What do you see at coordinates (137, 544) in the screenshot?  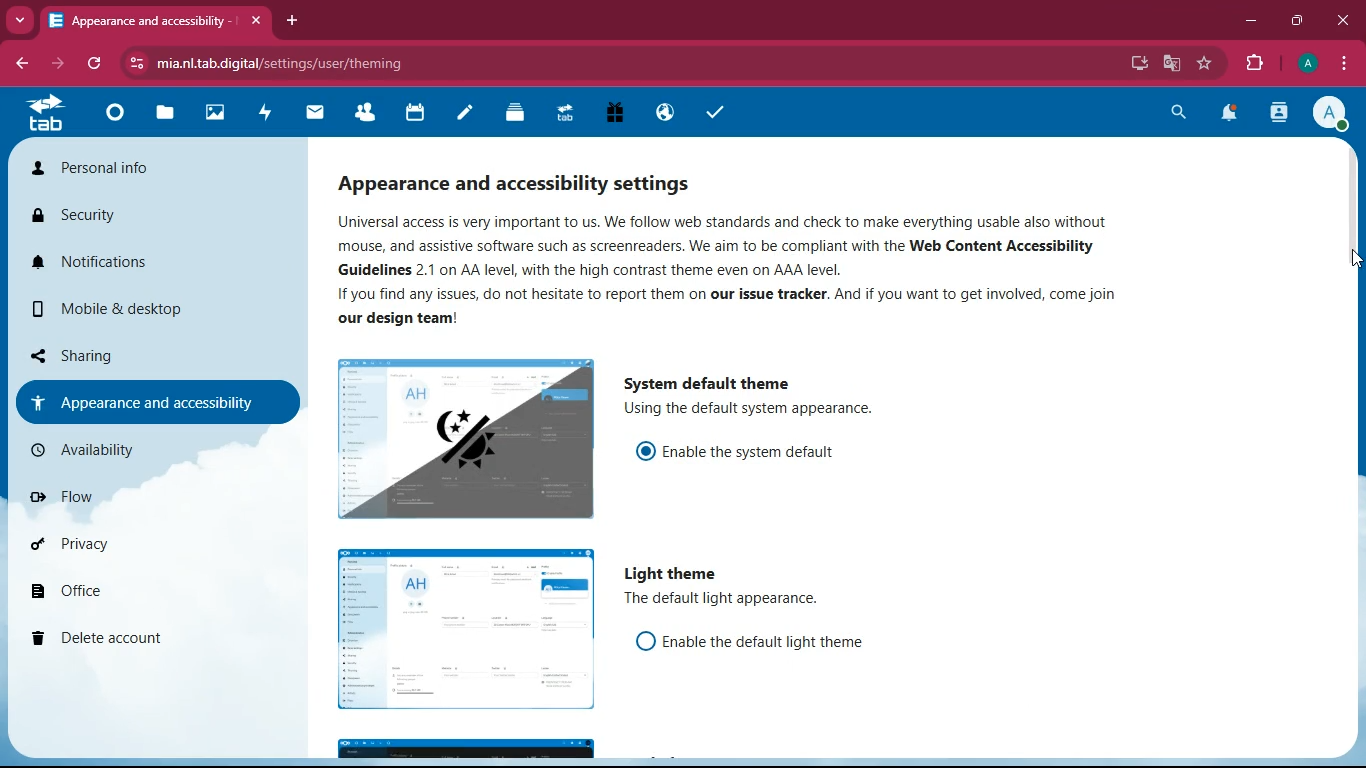 I see `privacy` at bounding box center [137, 544].